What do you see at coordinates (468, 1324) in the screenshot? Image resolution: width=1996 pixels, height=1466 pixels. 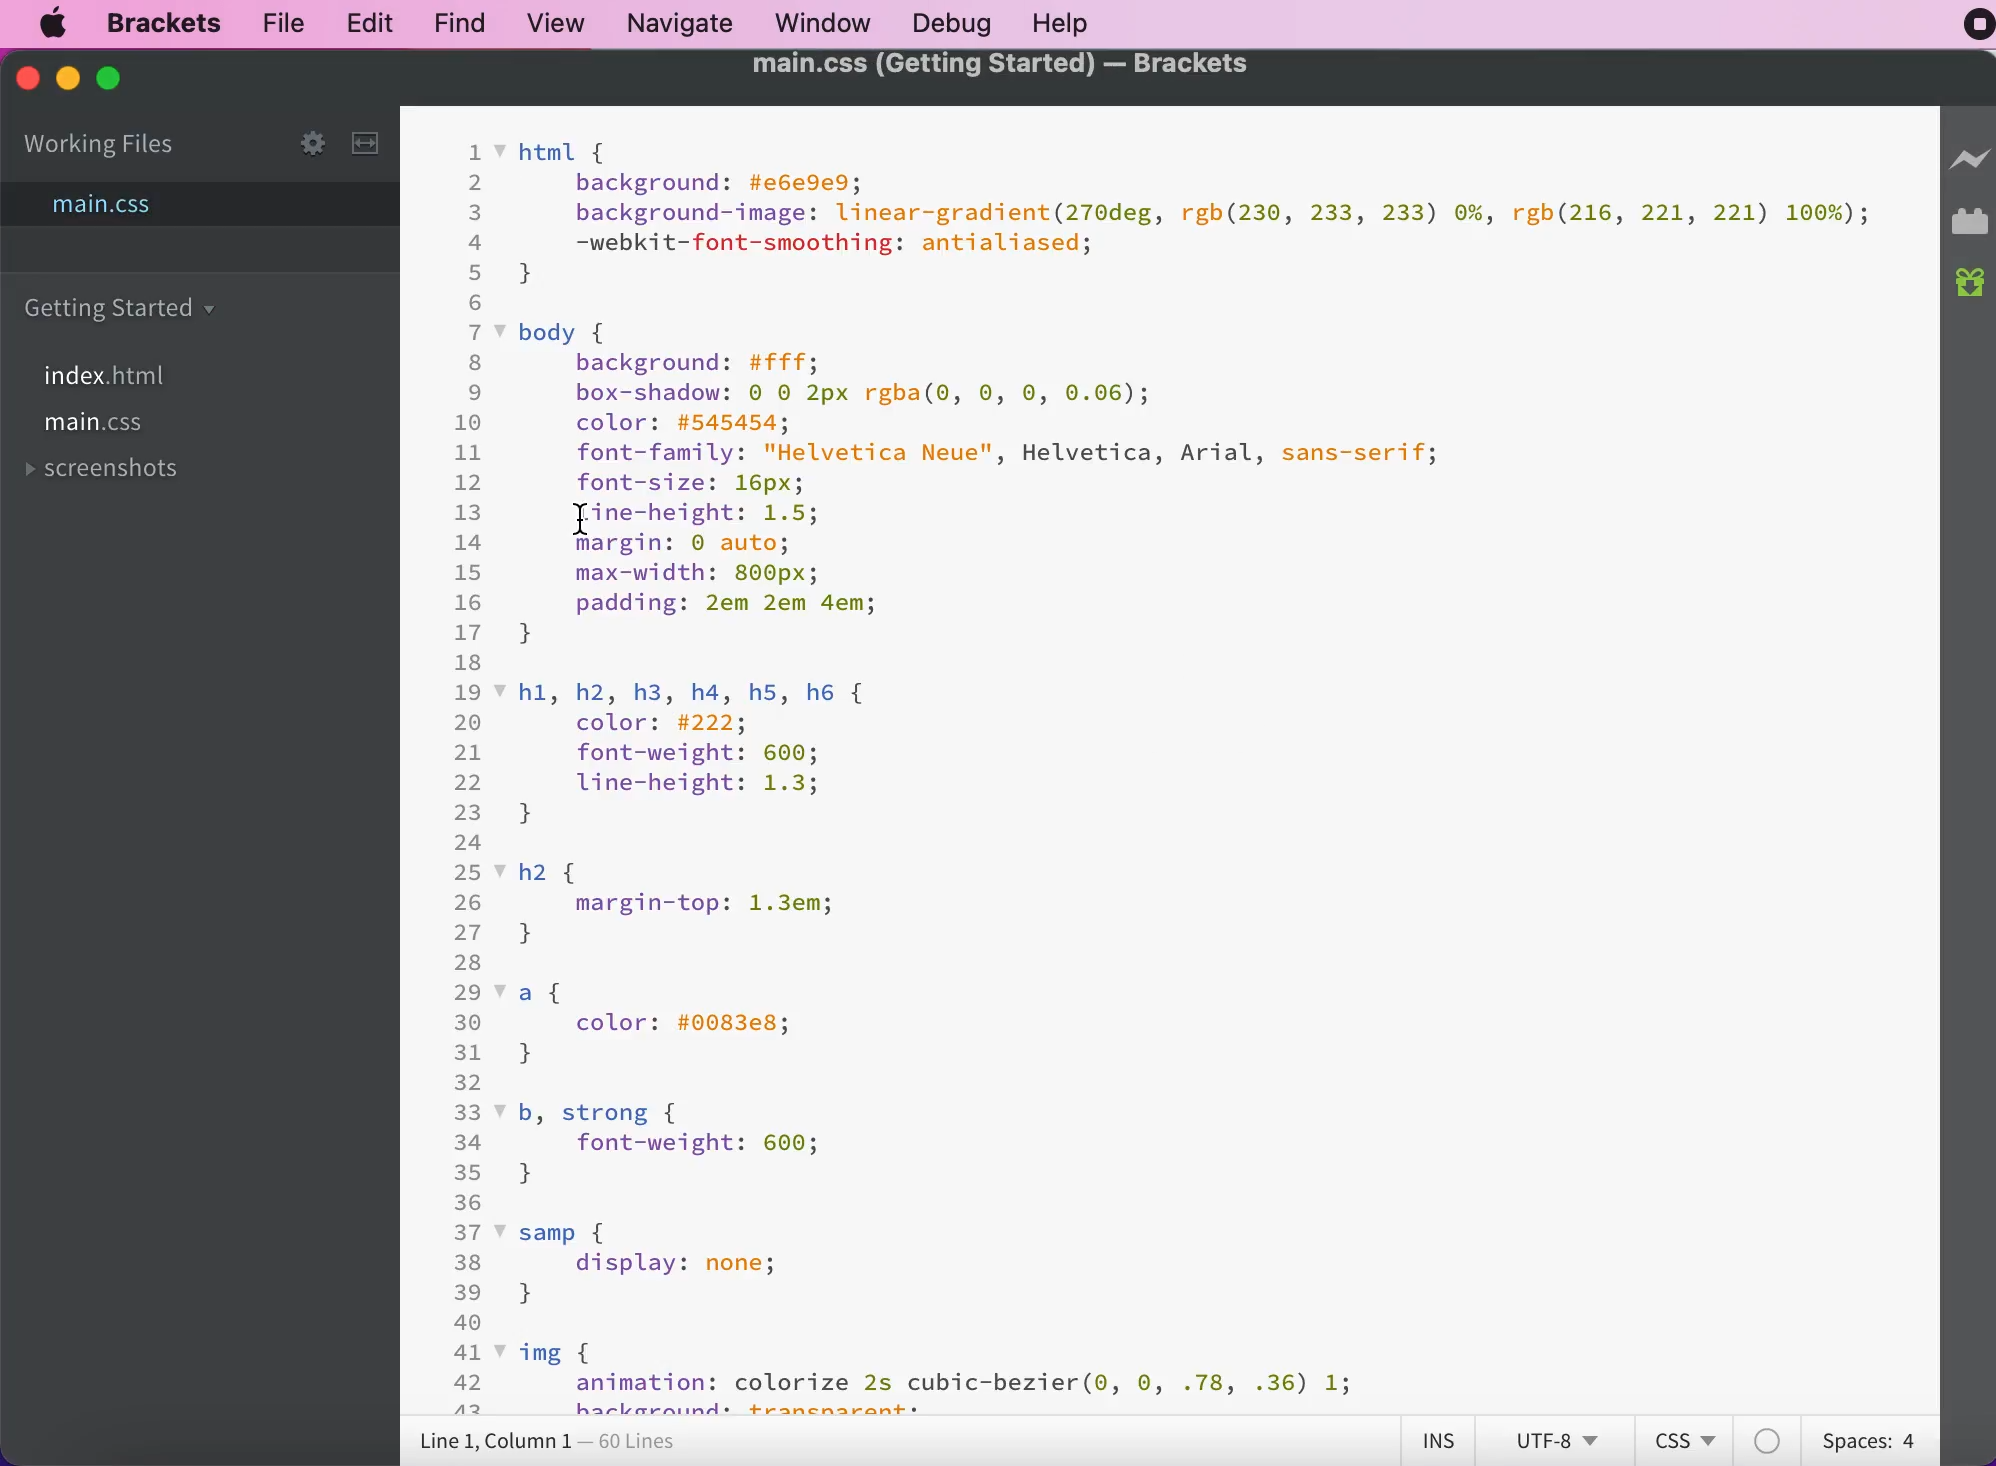 I see `40` at bounding box center [468, 1324].